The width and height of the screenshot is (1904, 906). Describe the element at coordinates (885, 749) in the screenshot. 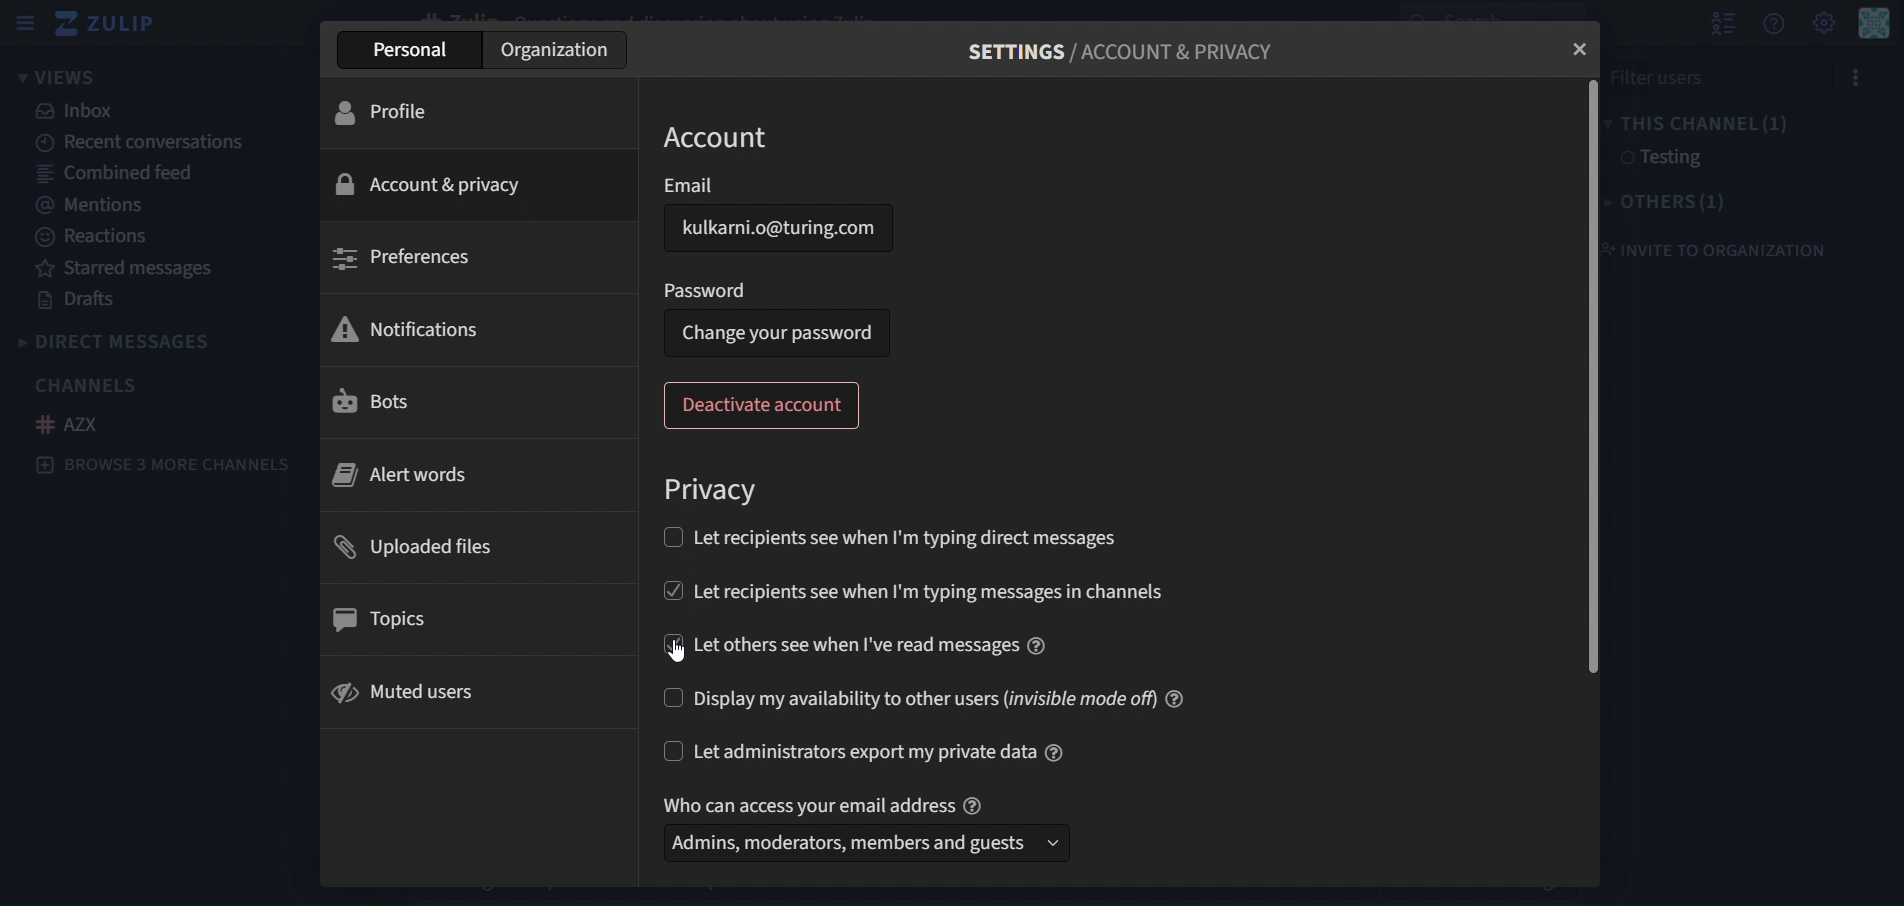

I see `let administrators export my private data` at that location.